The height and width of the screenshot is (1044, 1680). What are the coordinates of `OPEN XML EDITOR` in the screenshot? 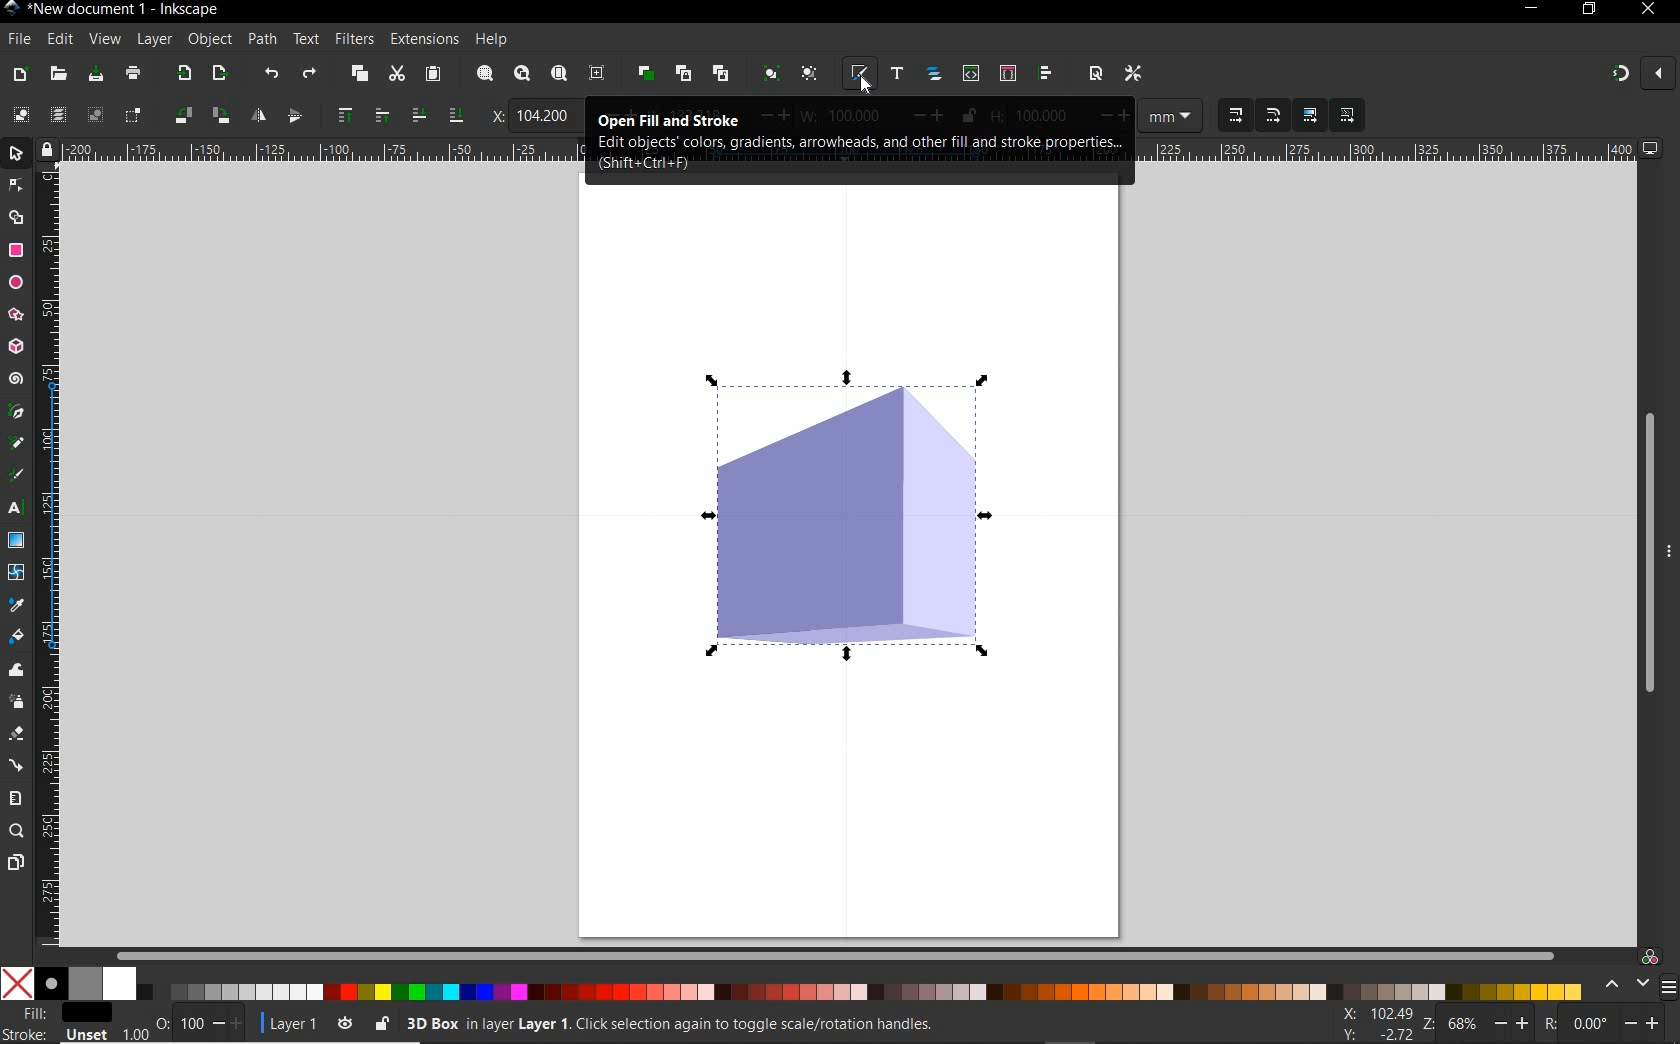 It's located at (970, 76).